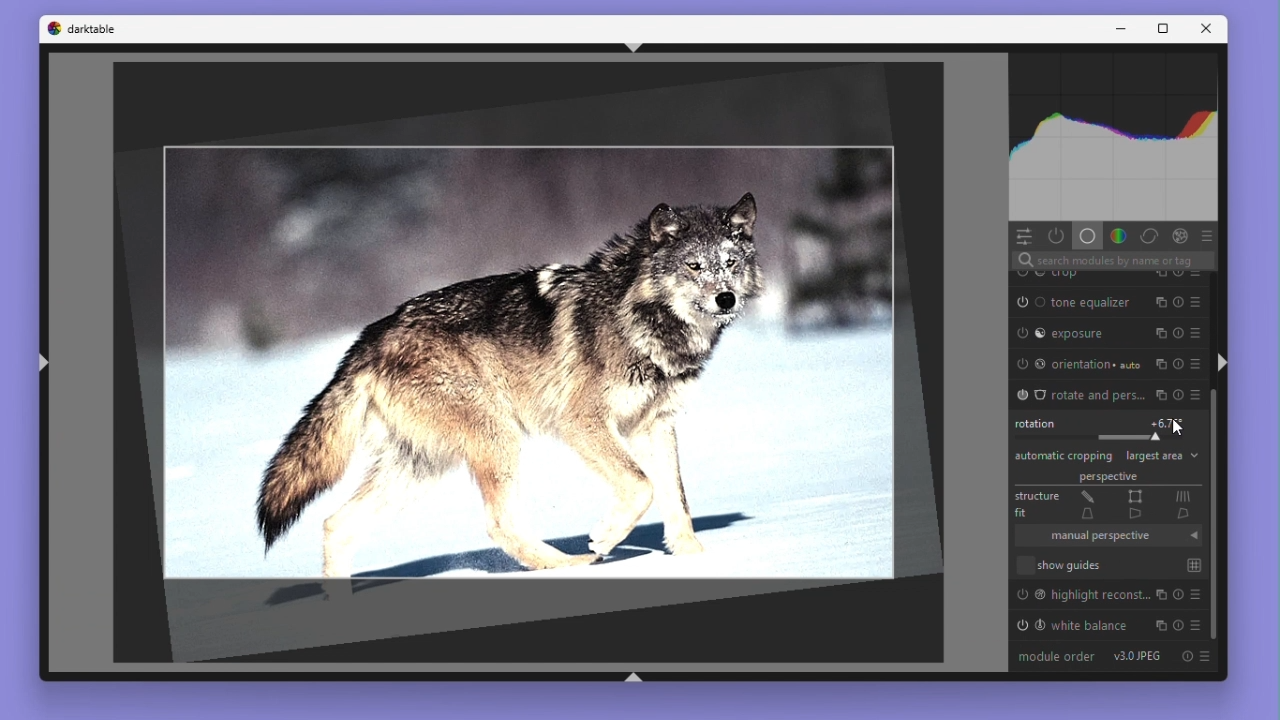 This screenshot has height=720, width=1280. Describe the element at coordinates (1138, 656) in the screenshot. I see `Version 3.0 JPEG` at that location.